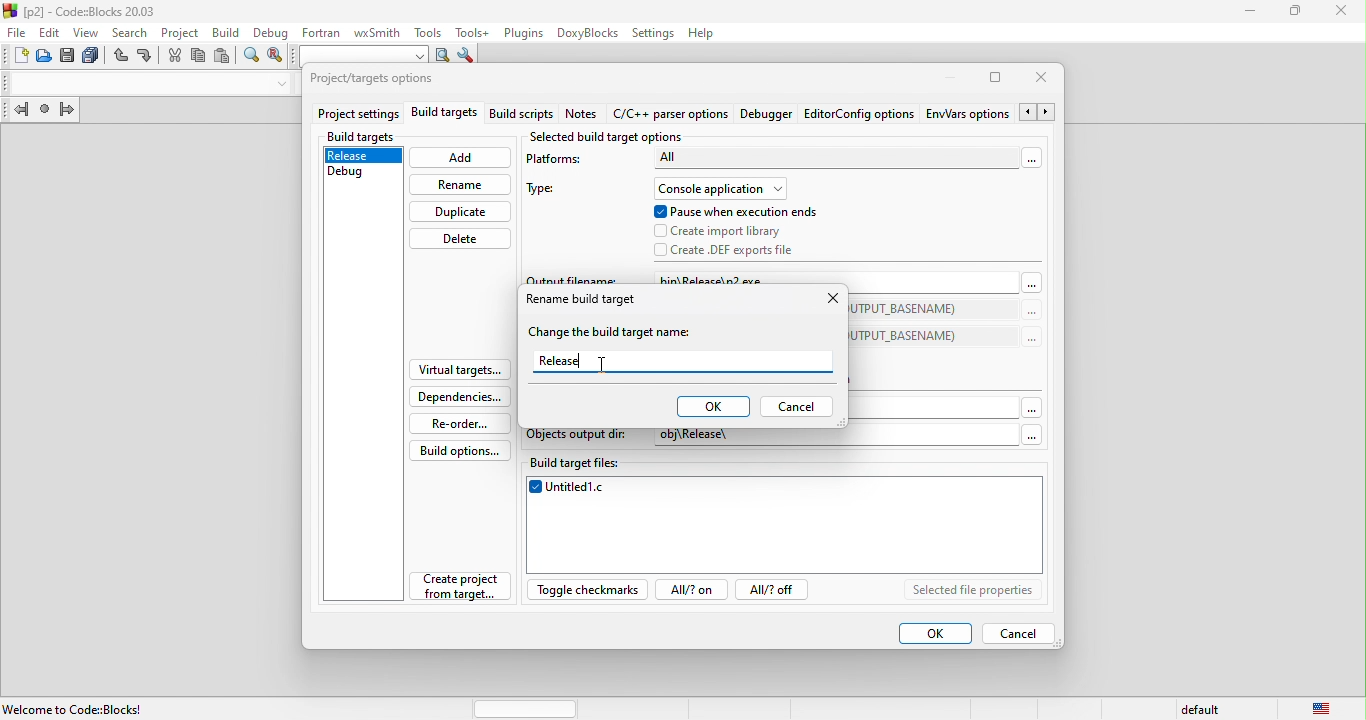 This screenshot has width=1366, height=720. Describe the element at coordinates (252, 58) in the screenshot. I see `find` at that location.